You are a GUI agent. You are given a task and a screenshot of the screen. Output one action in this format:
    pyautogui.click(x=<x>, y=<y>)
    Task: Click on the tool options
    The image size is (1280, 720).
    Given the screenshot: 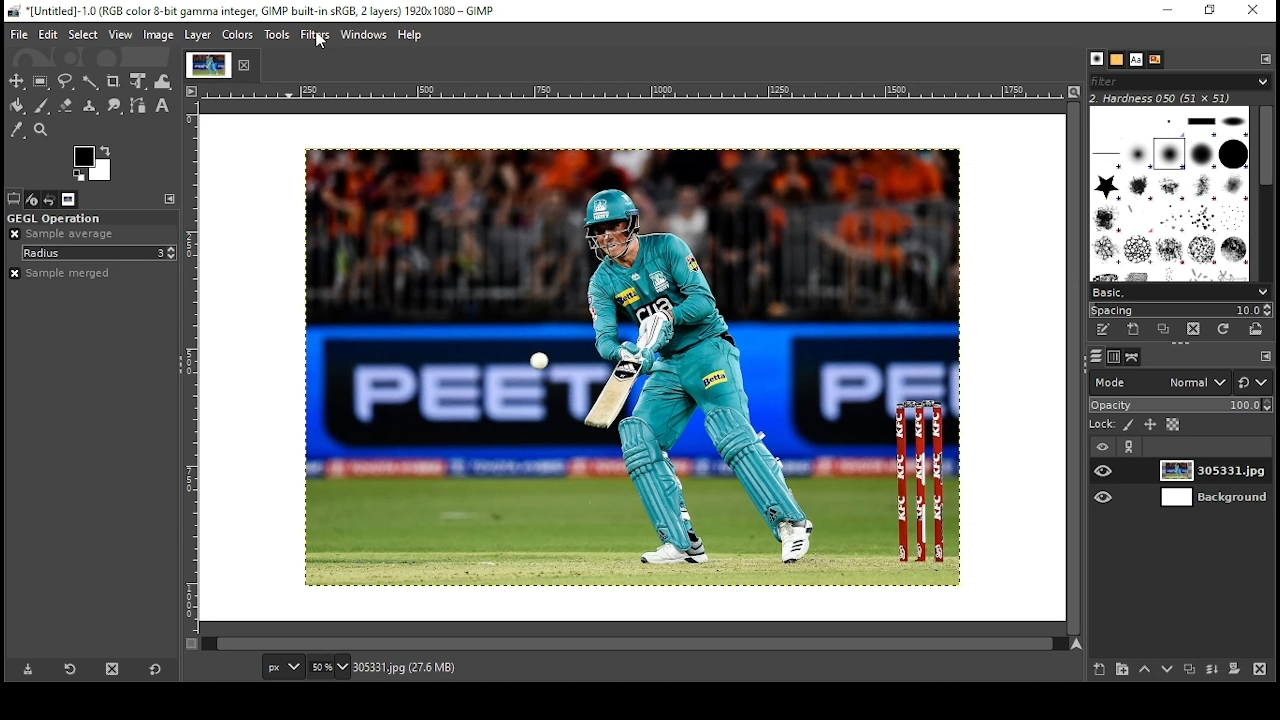 What is the action you would take?
    pyautogui.click(x=14, y=198)
    